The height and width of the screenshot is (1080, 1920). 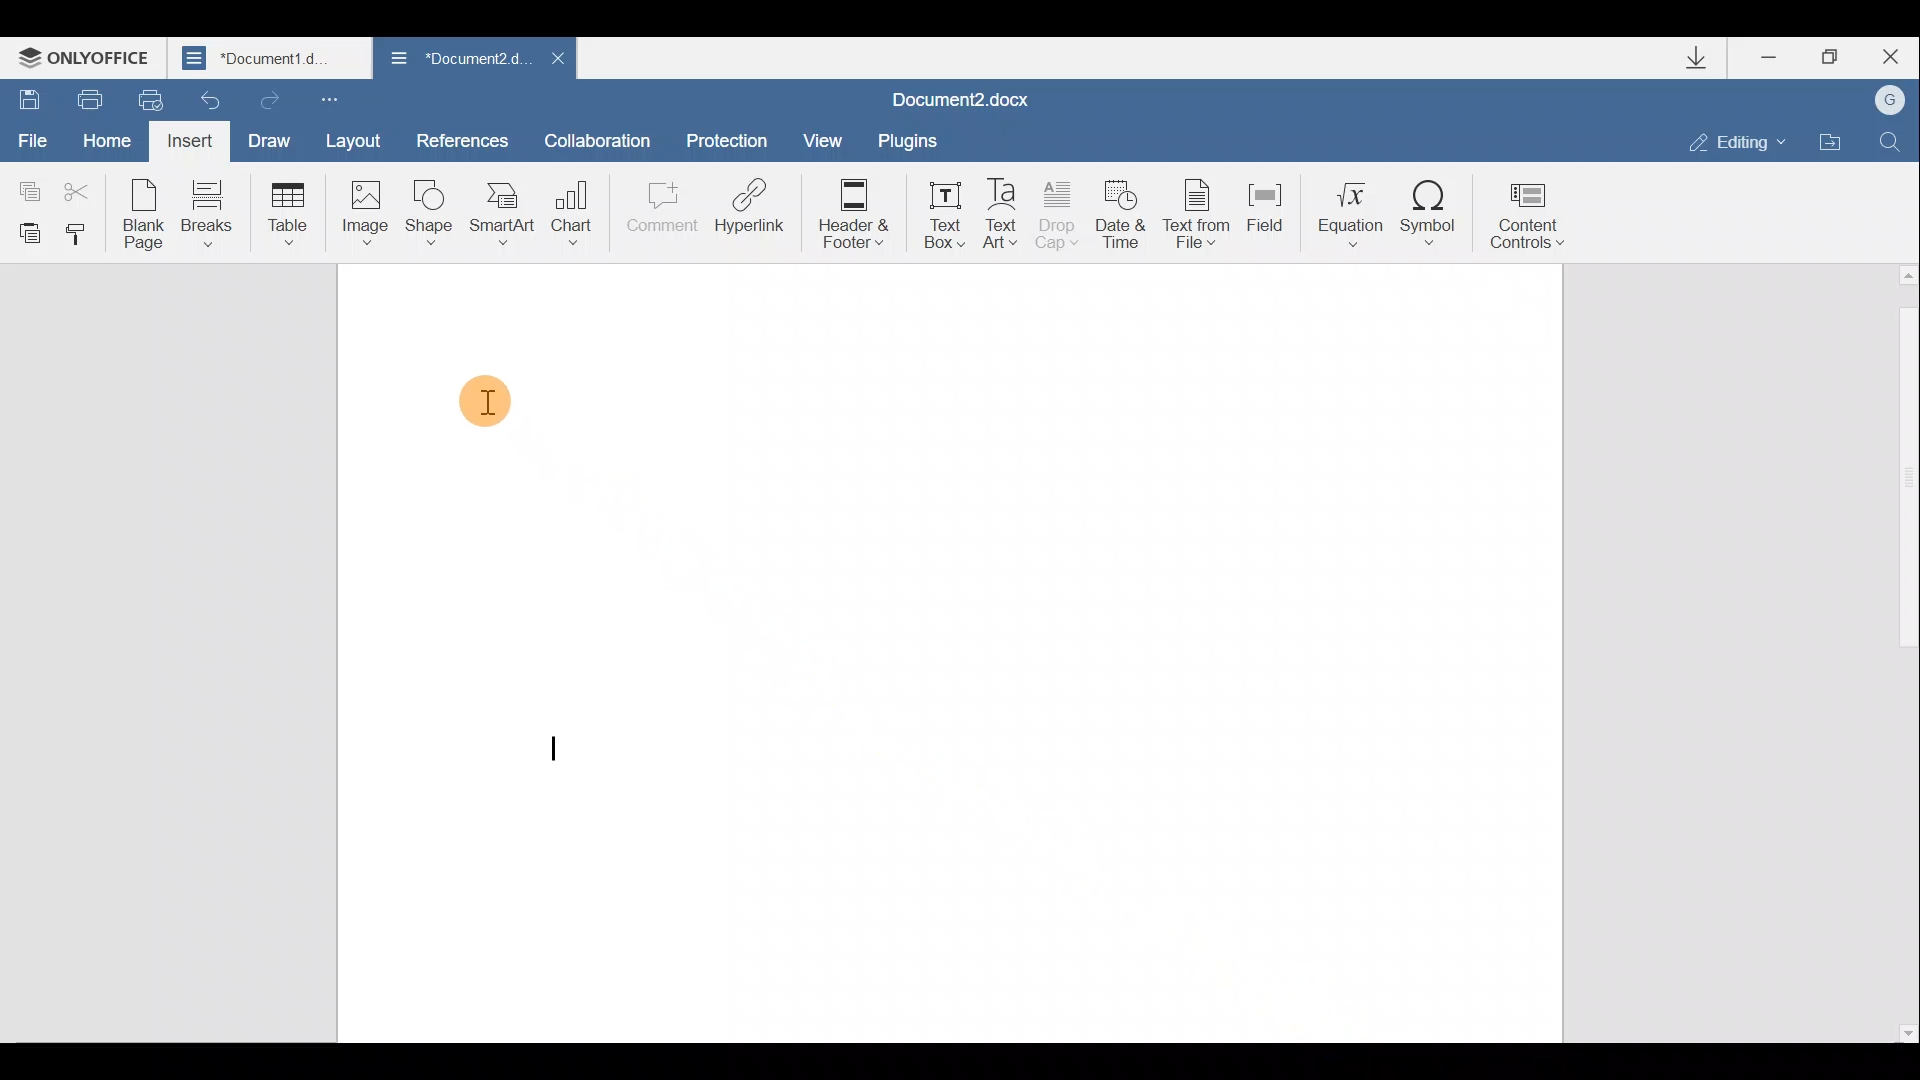 What do you see at coordinates (1265, 215) in the screenshot?
I see `Field` at bounding box center [1265, 215].